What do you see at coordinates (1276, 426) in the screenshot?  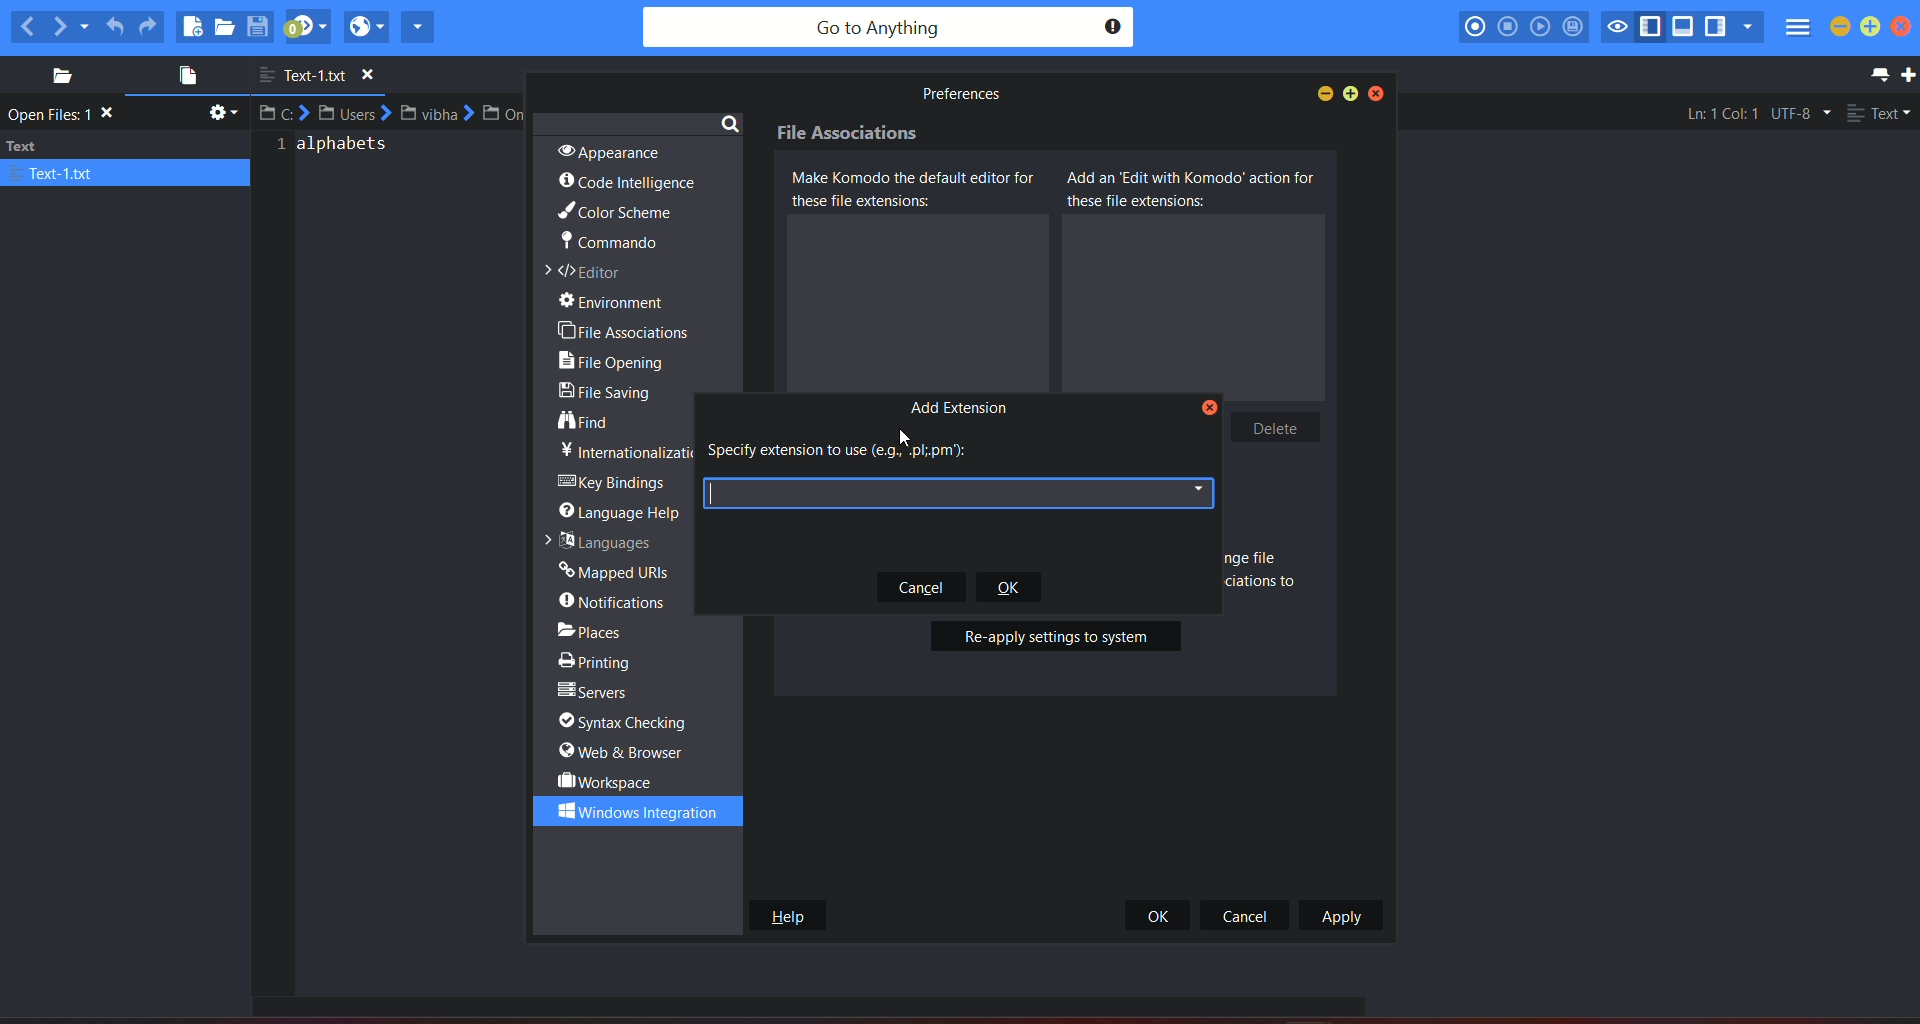 I see `delete` at bounding box center [1276, 426].